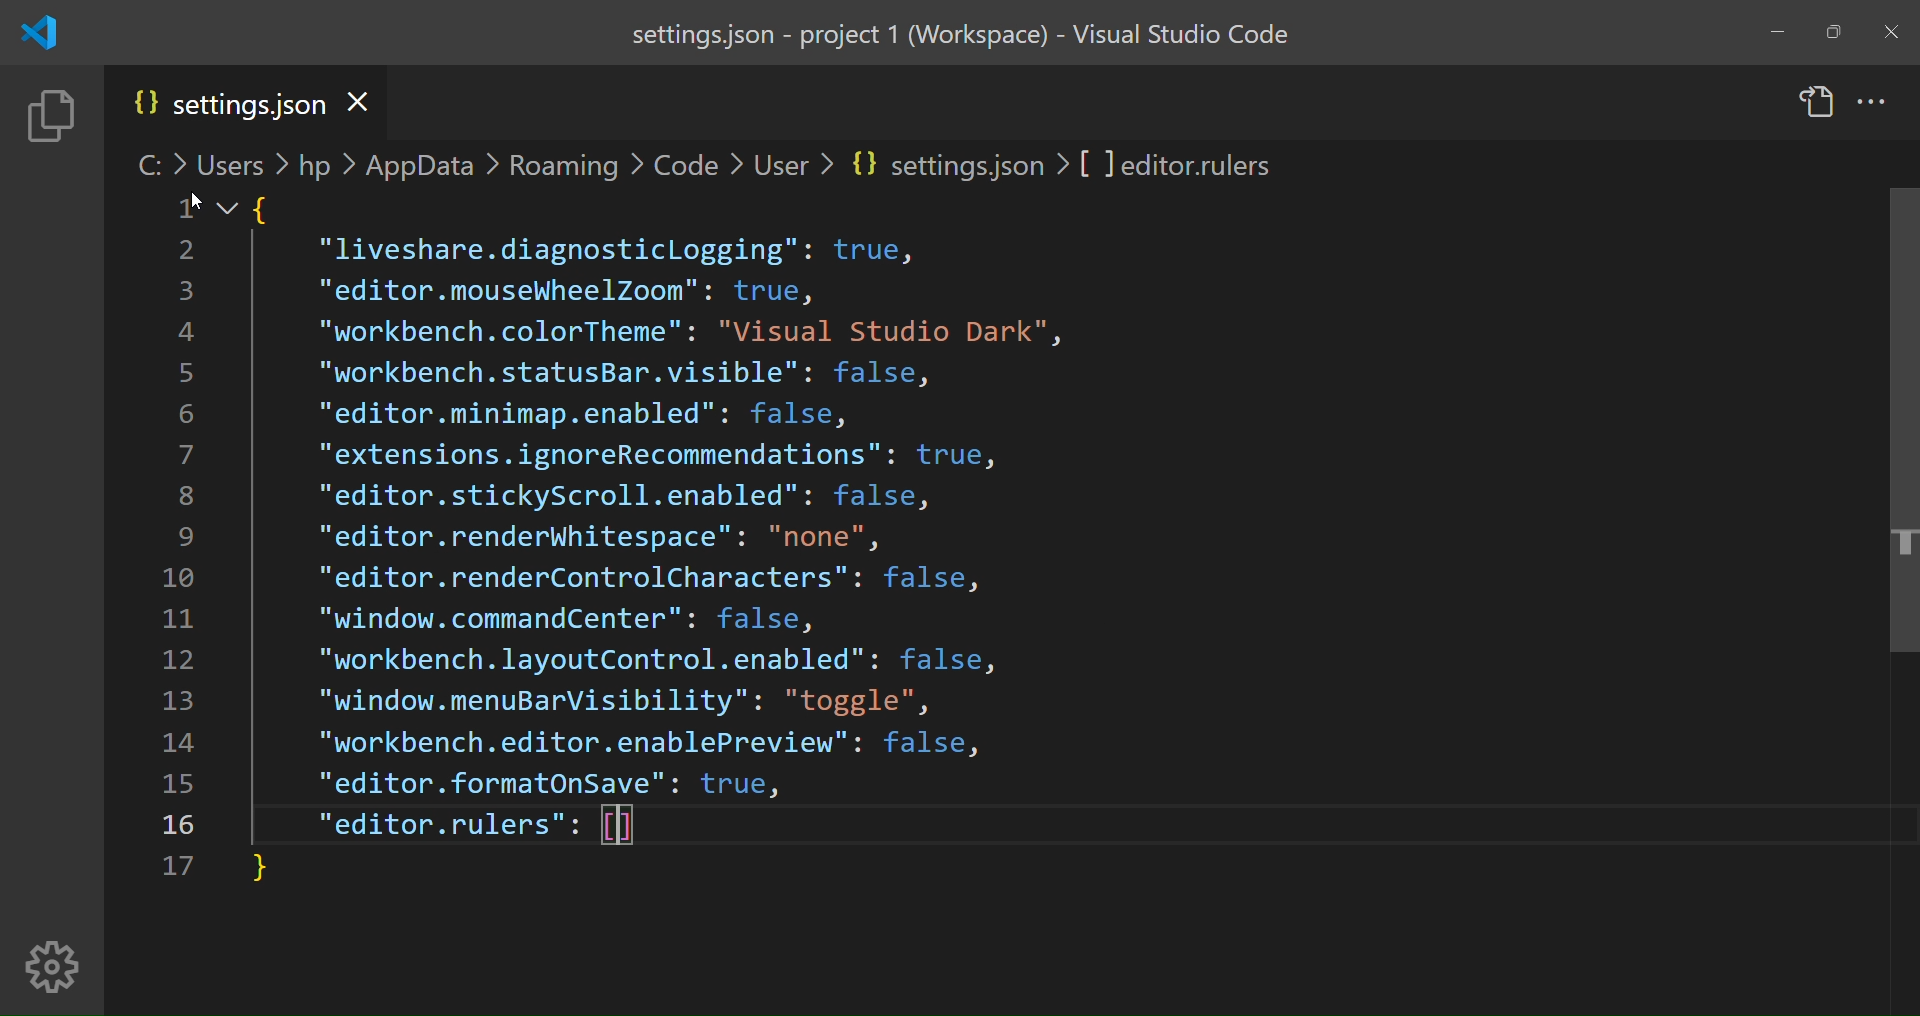 This screenshot has width=1920, height=1016. I want to click on open setting, so click(1816, 104).